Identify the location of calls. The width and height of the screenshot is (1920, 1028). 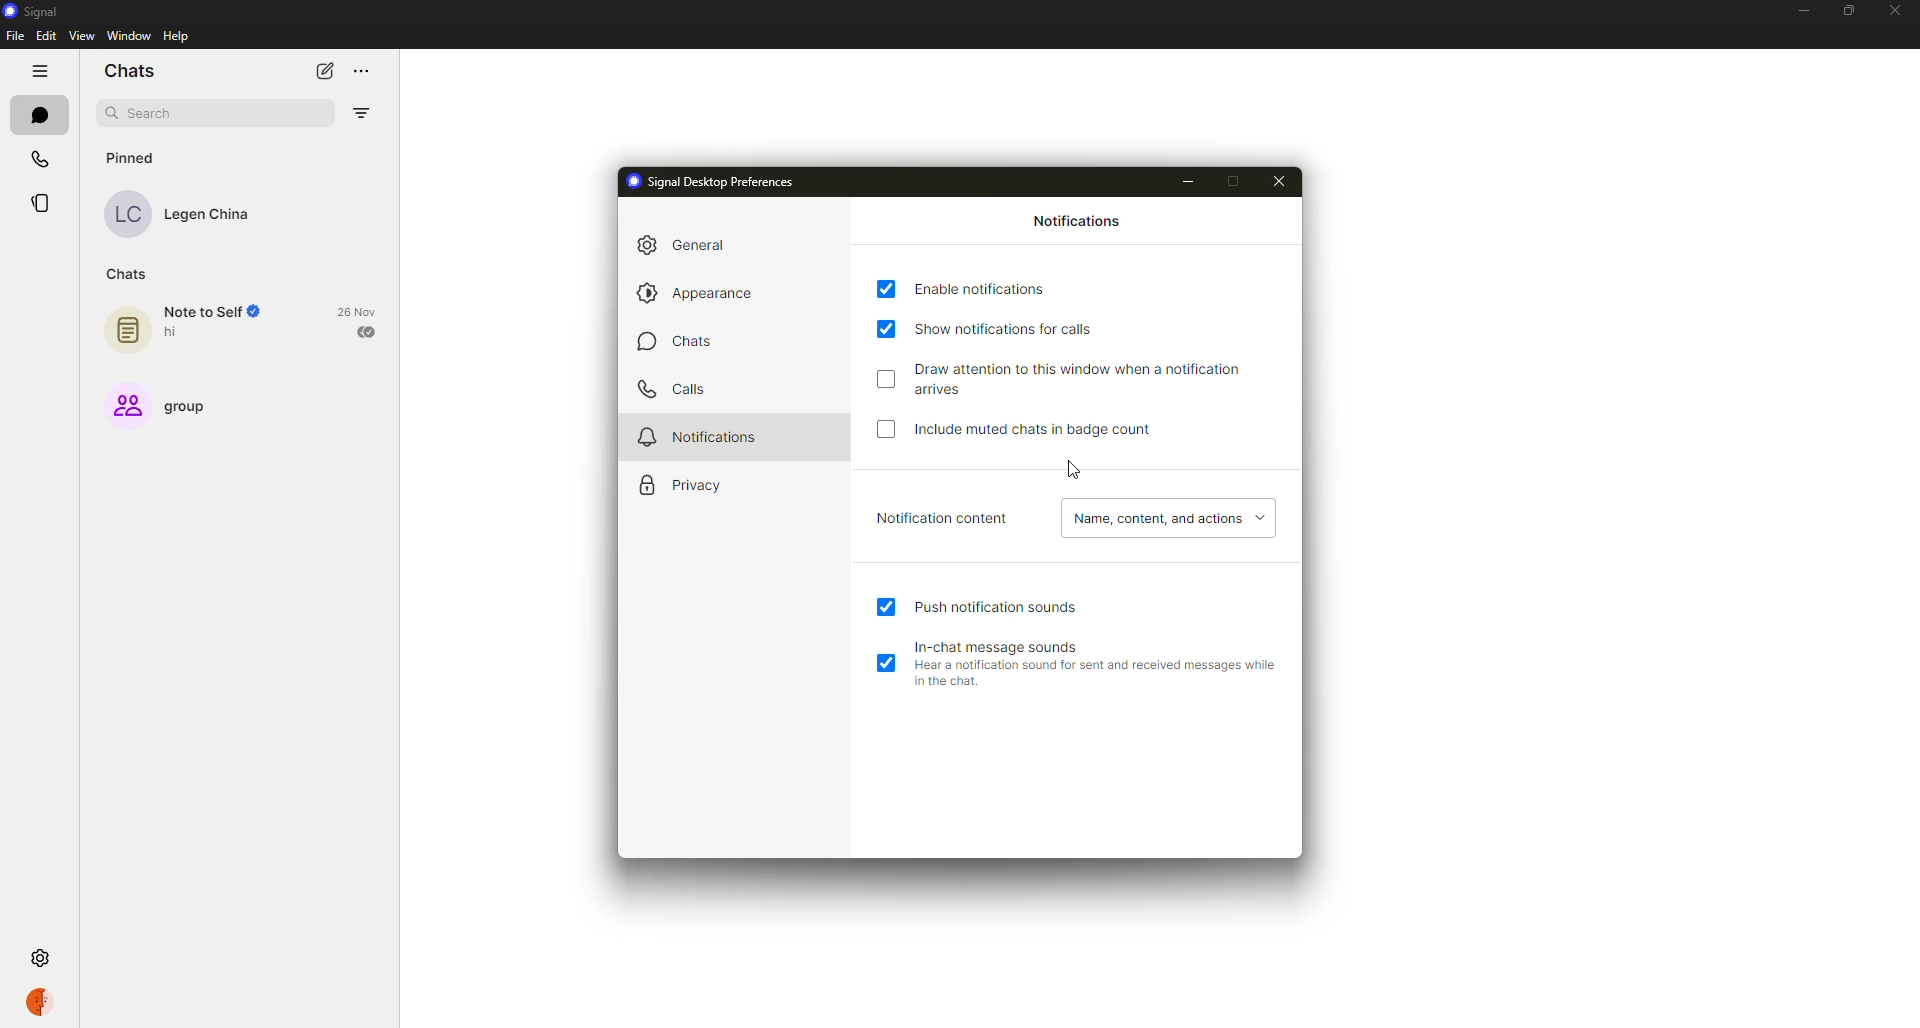
(675, 388).